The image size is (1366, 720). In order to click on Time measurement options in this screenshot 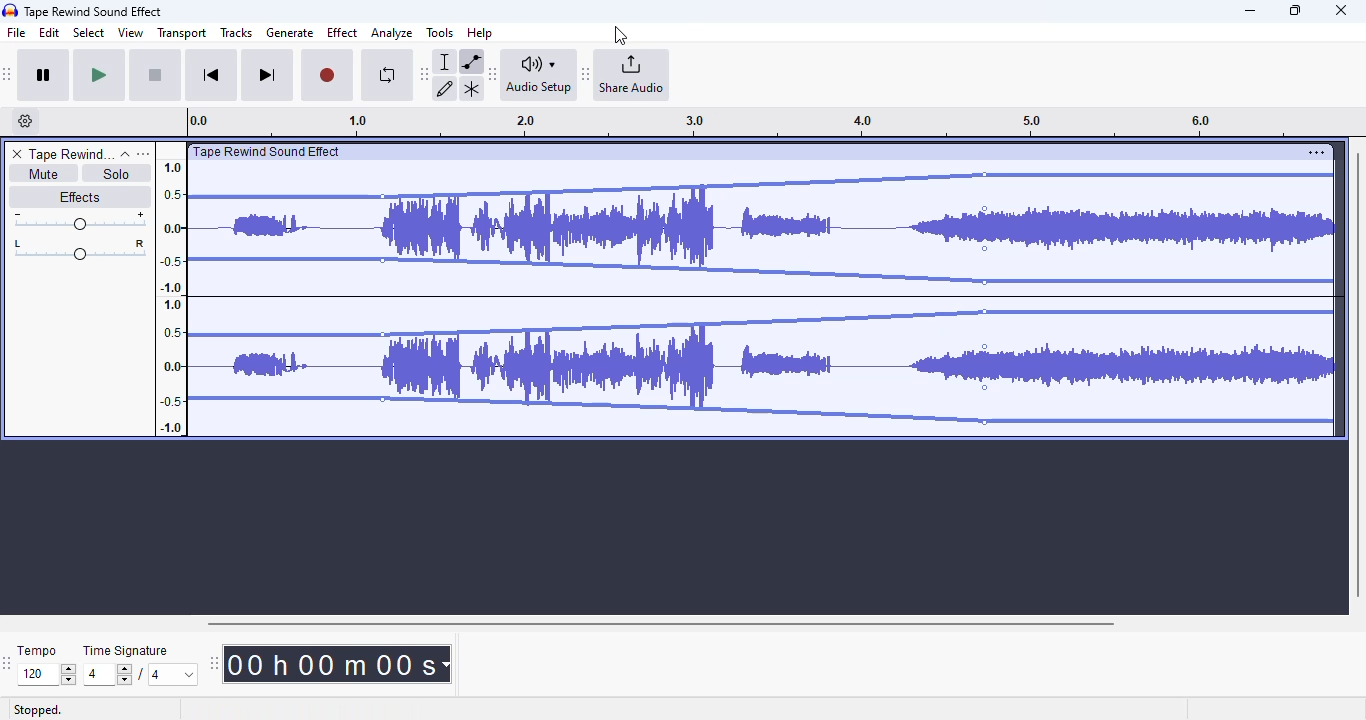, I will do `click(445, 664)`.